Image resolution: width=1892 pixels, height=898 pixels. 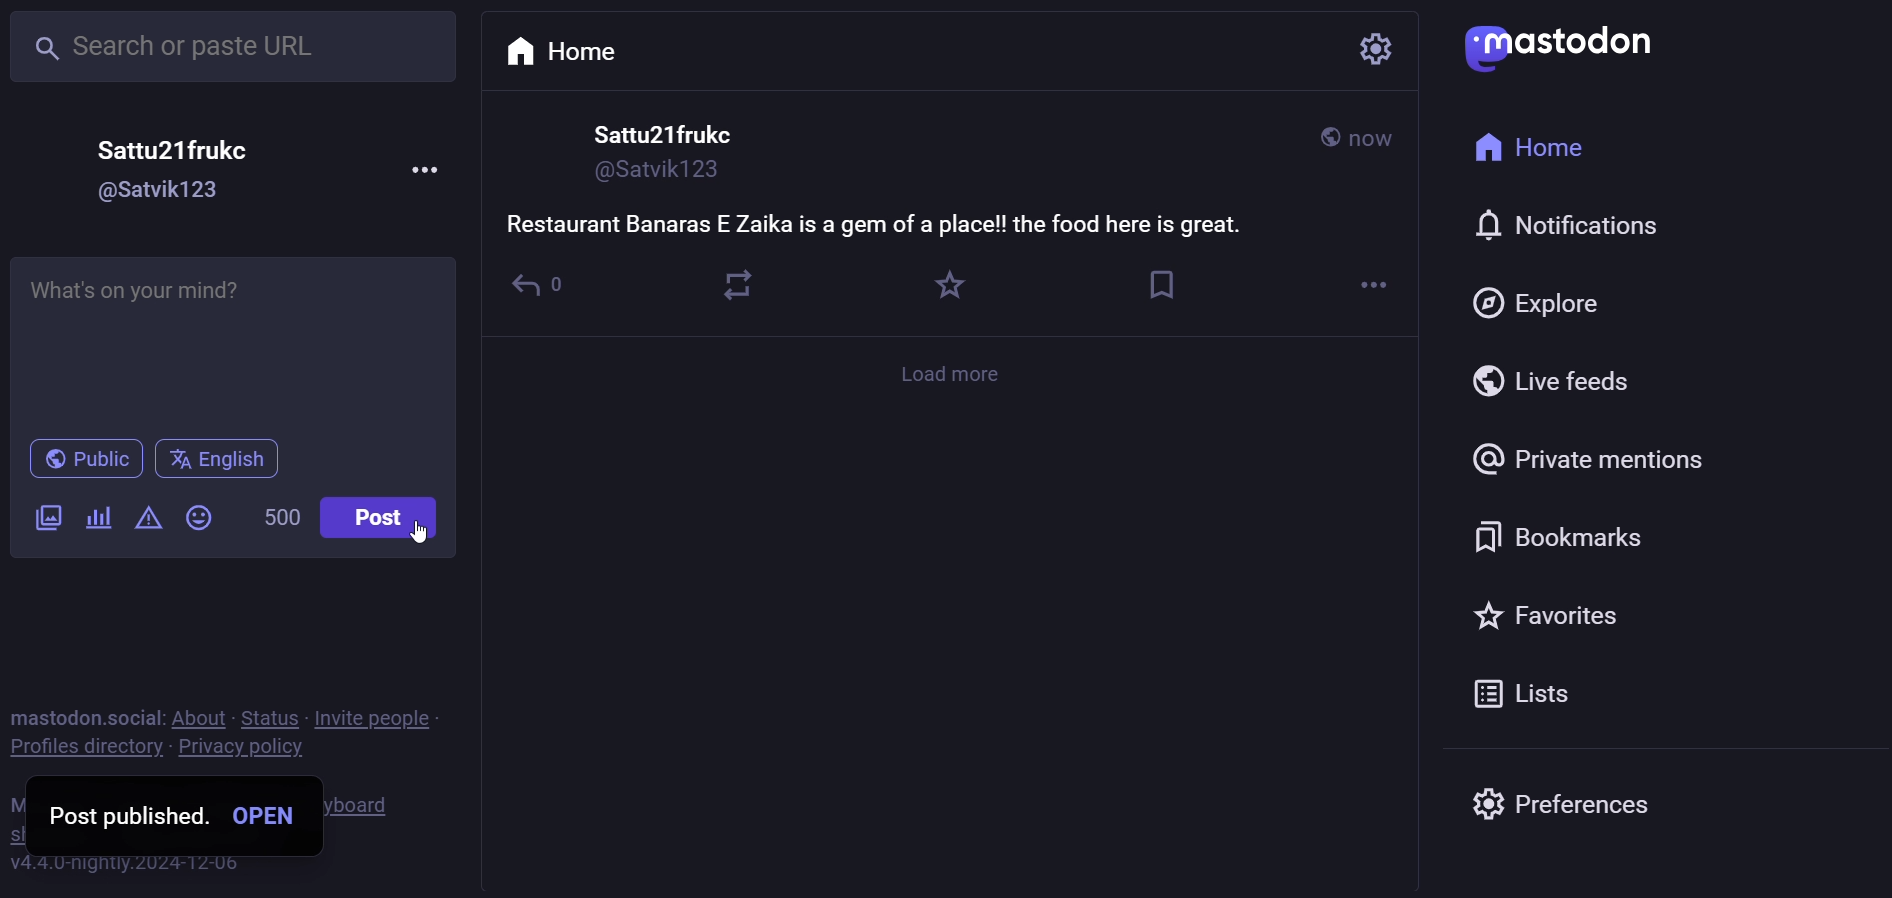 What do you see at coordinates (1552, 537) in the screenshot?
I see `bookmark` at bounding box center [1552, 537].